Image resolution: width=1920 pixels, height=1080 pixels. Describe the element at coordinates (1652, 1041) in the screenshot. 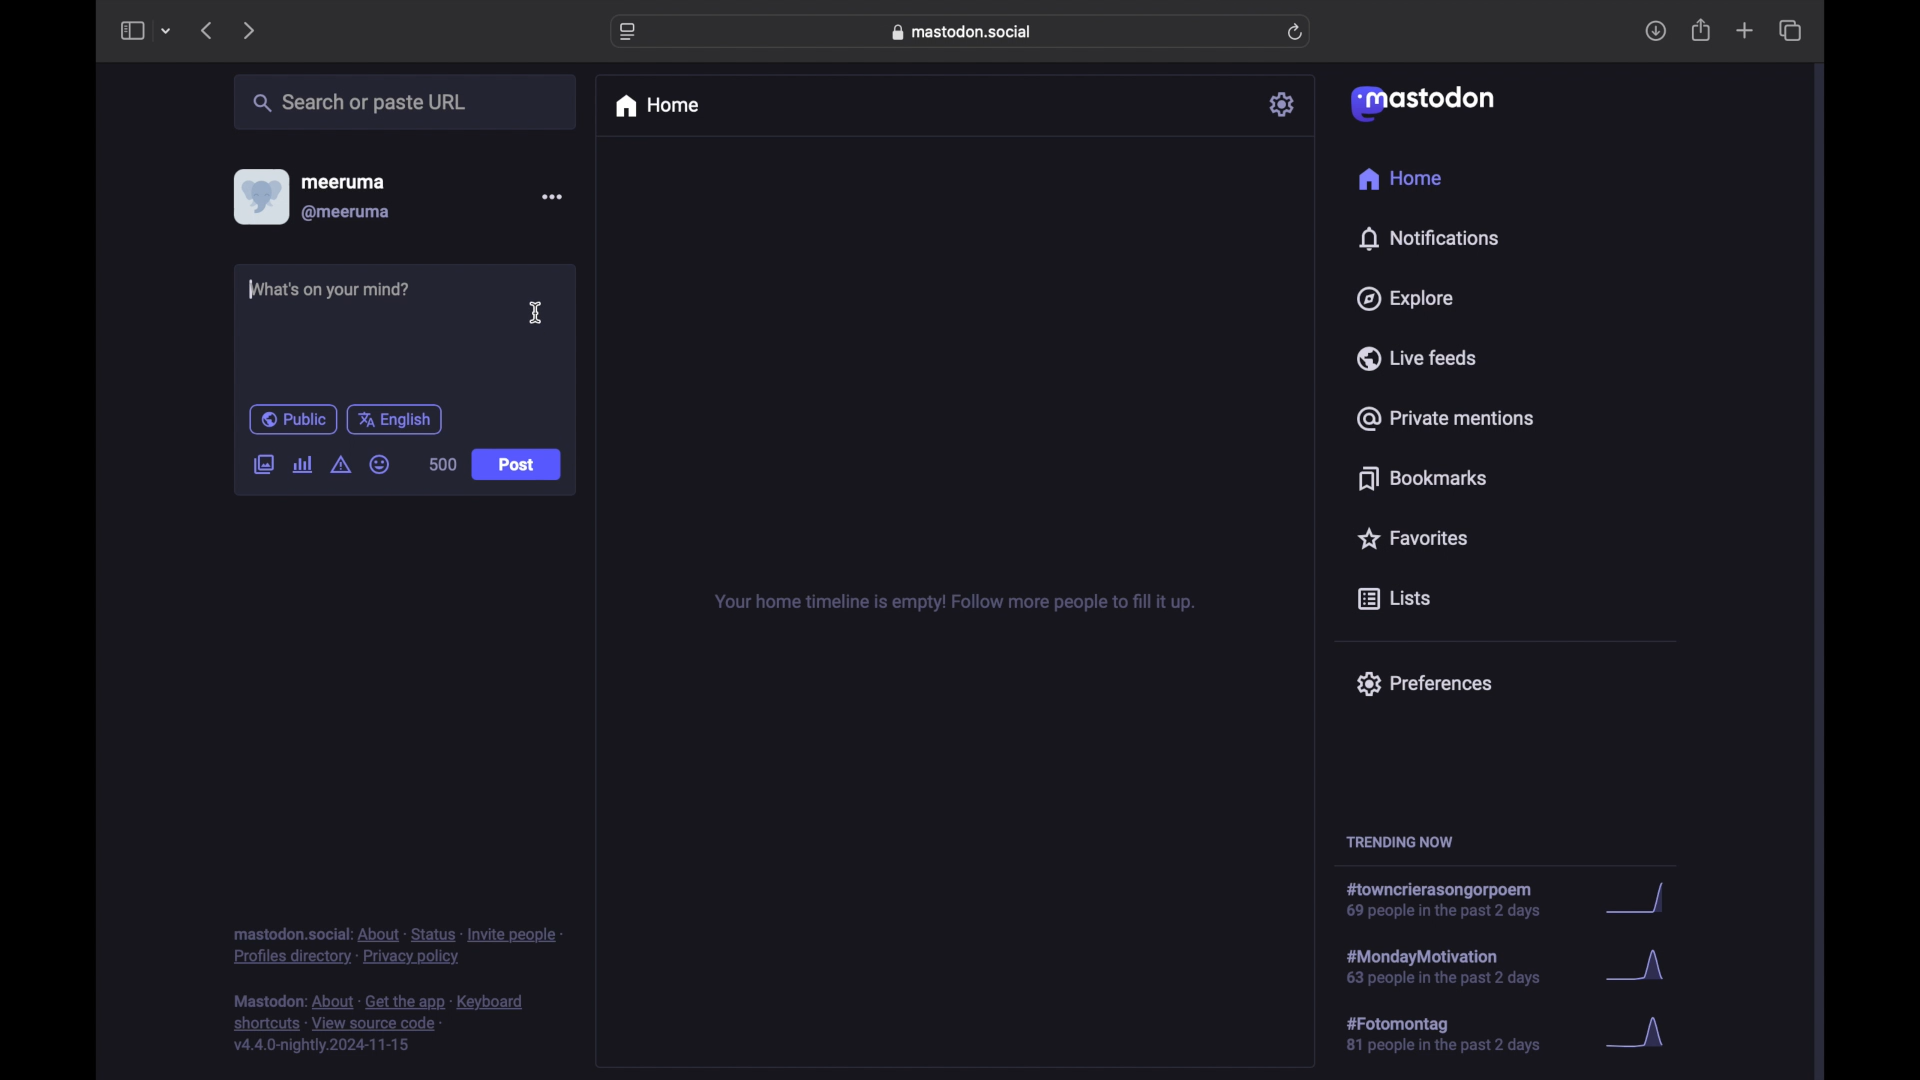

I see `graph` at that location.